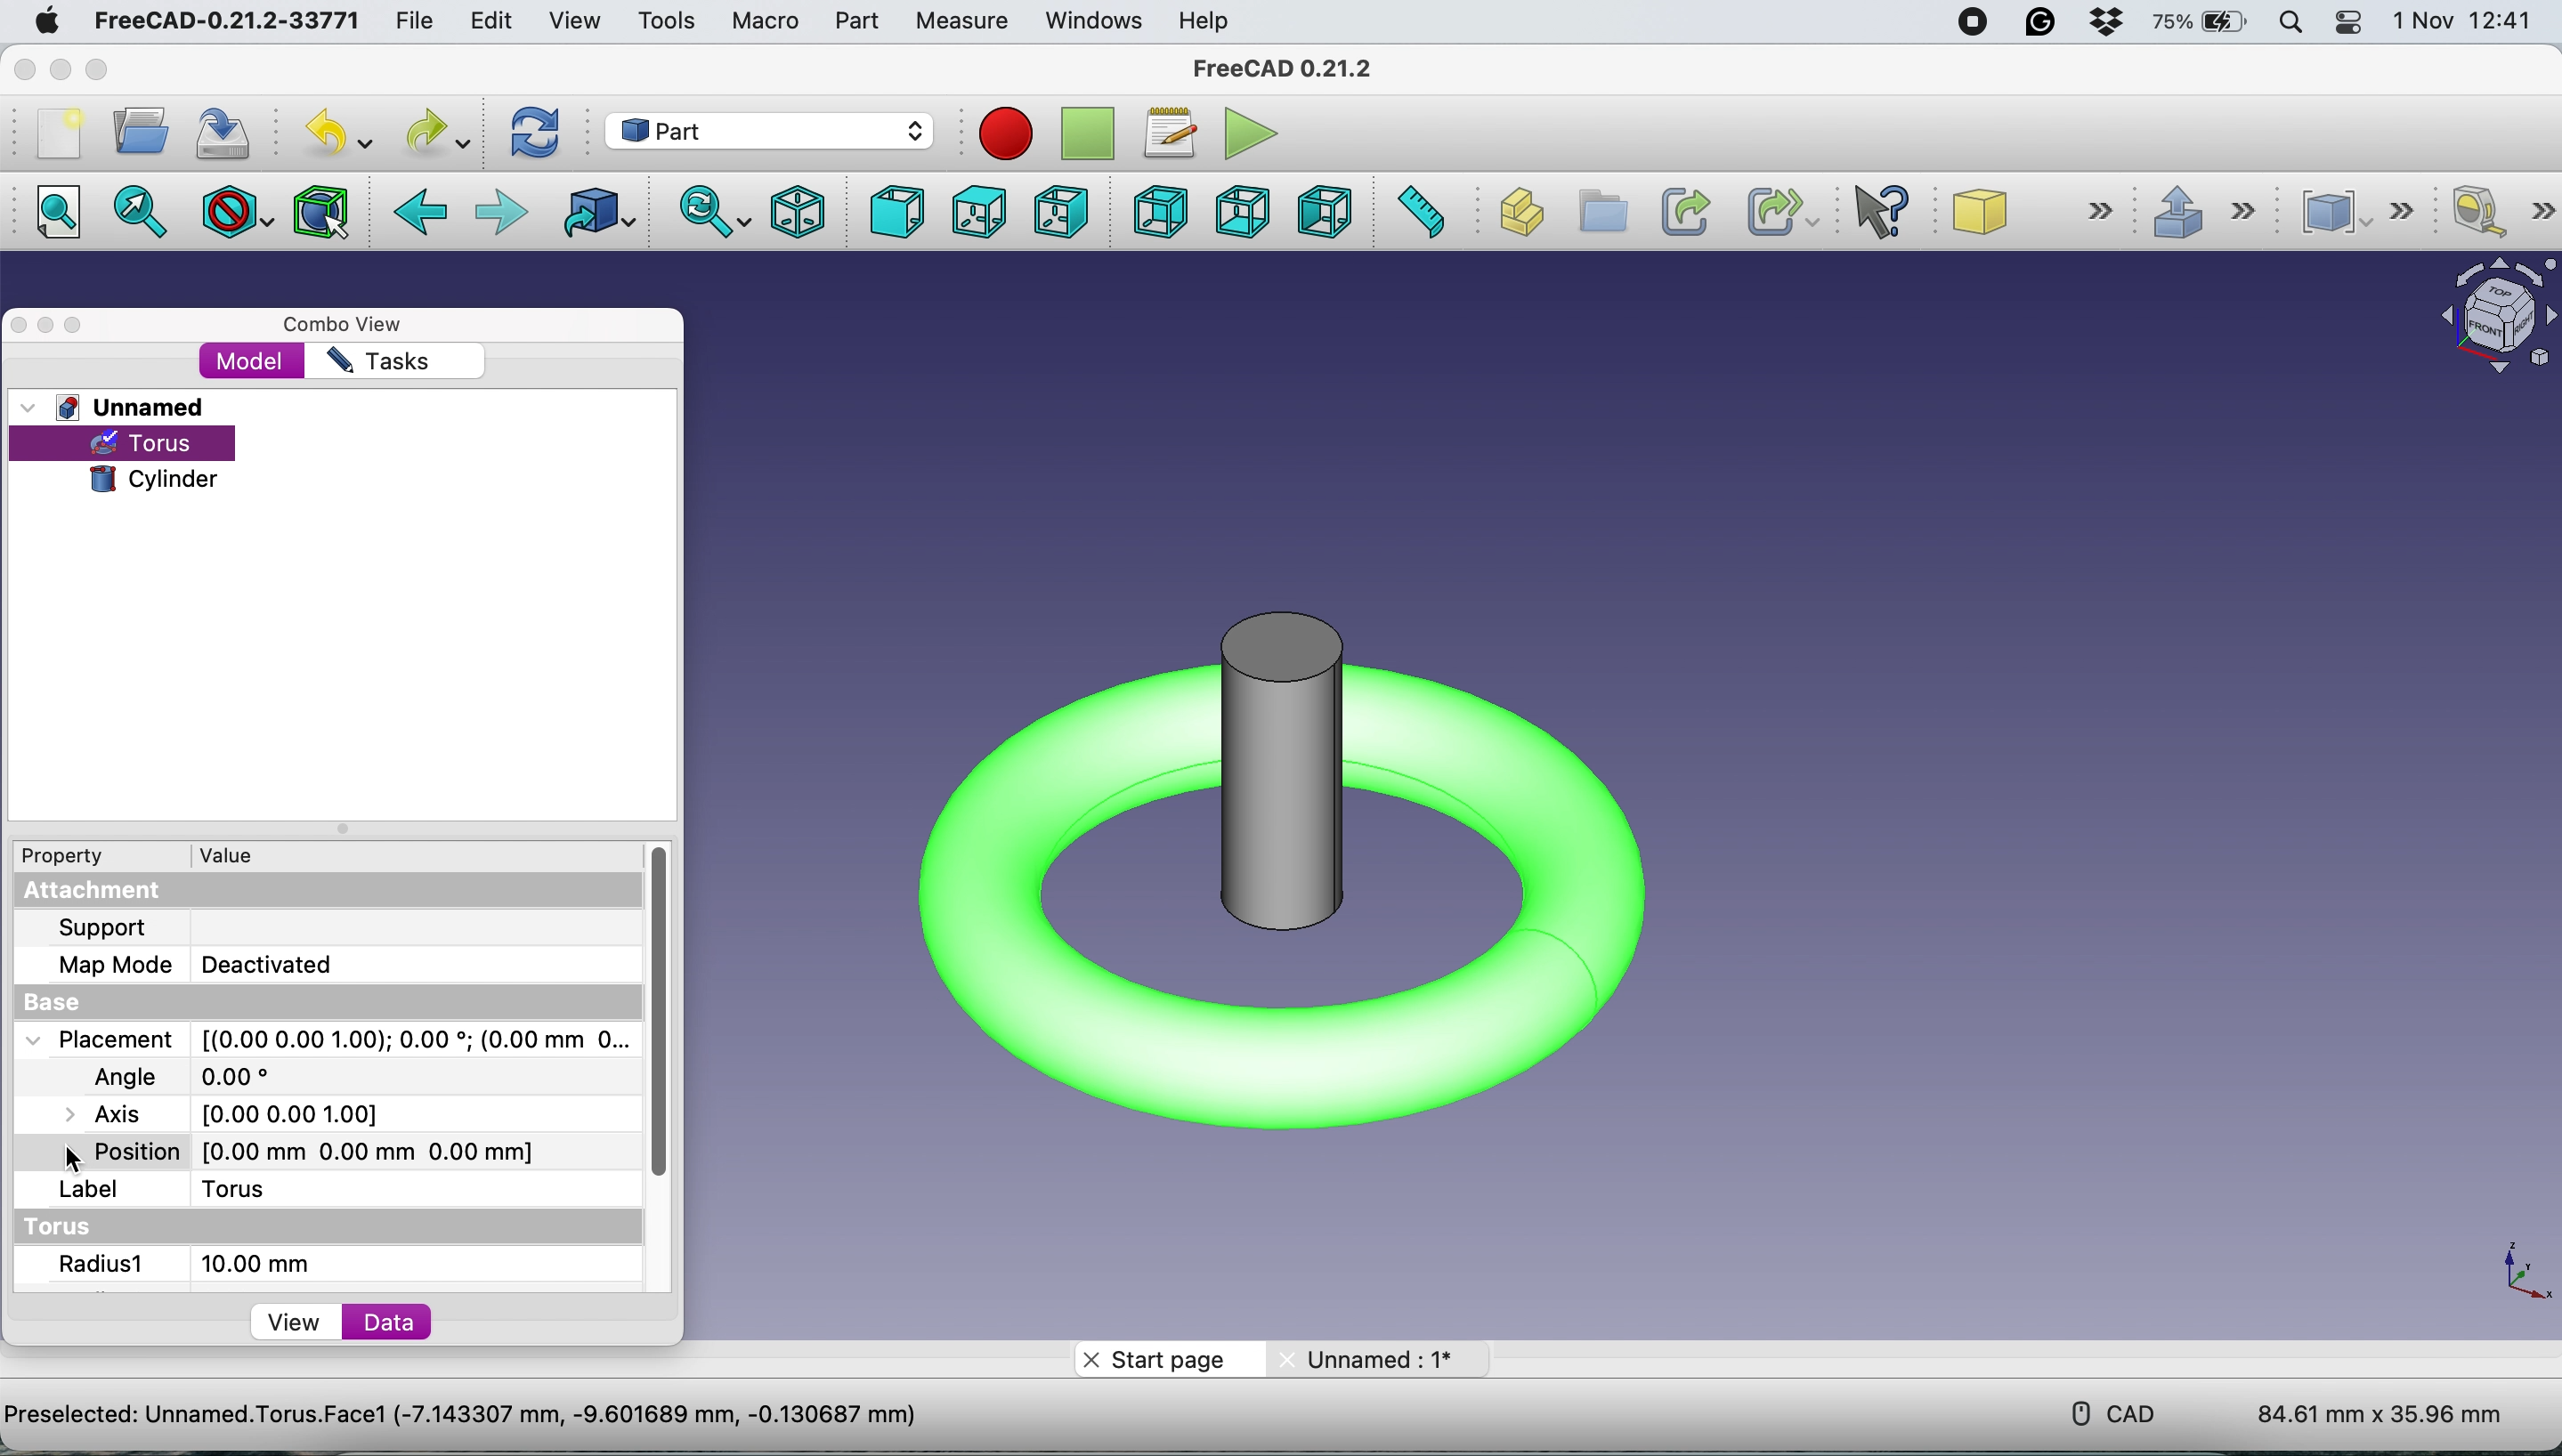  I want to click on xy coordinate, so click(2520, 1278).